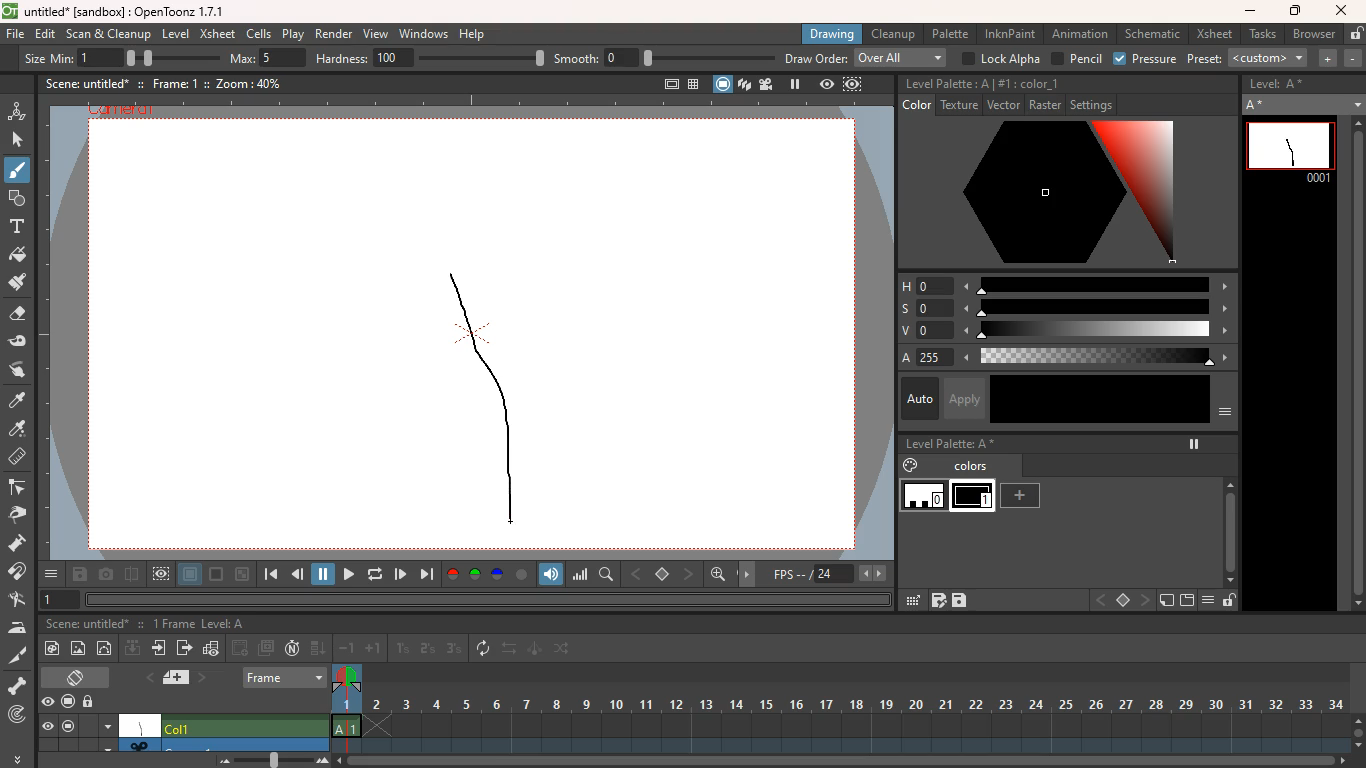 Image resolution: width=1366 pixels, height=768 pixels. Describe the element at coordinates (1095, 105) in the screenshot. I see `settings` at that location.